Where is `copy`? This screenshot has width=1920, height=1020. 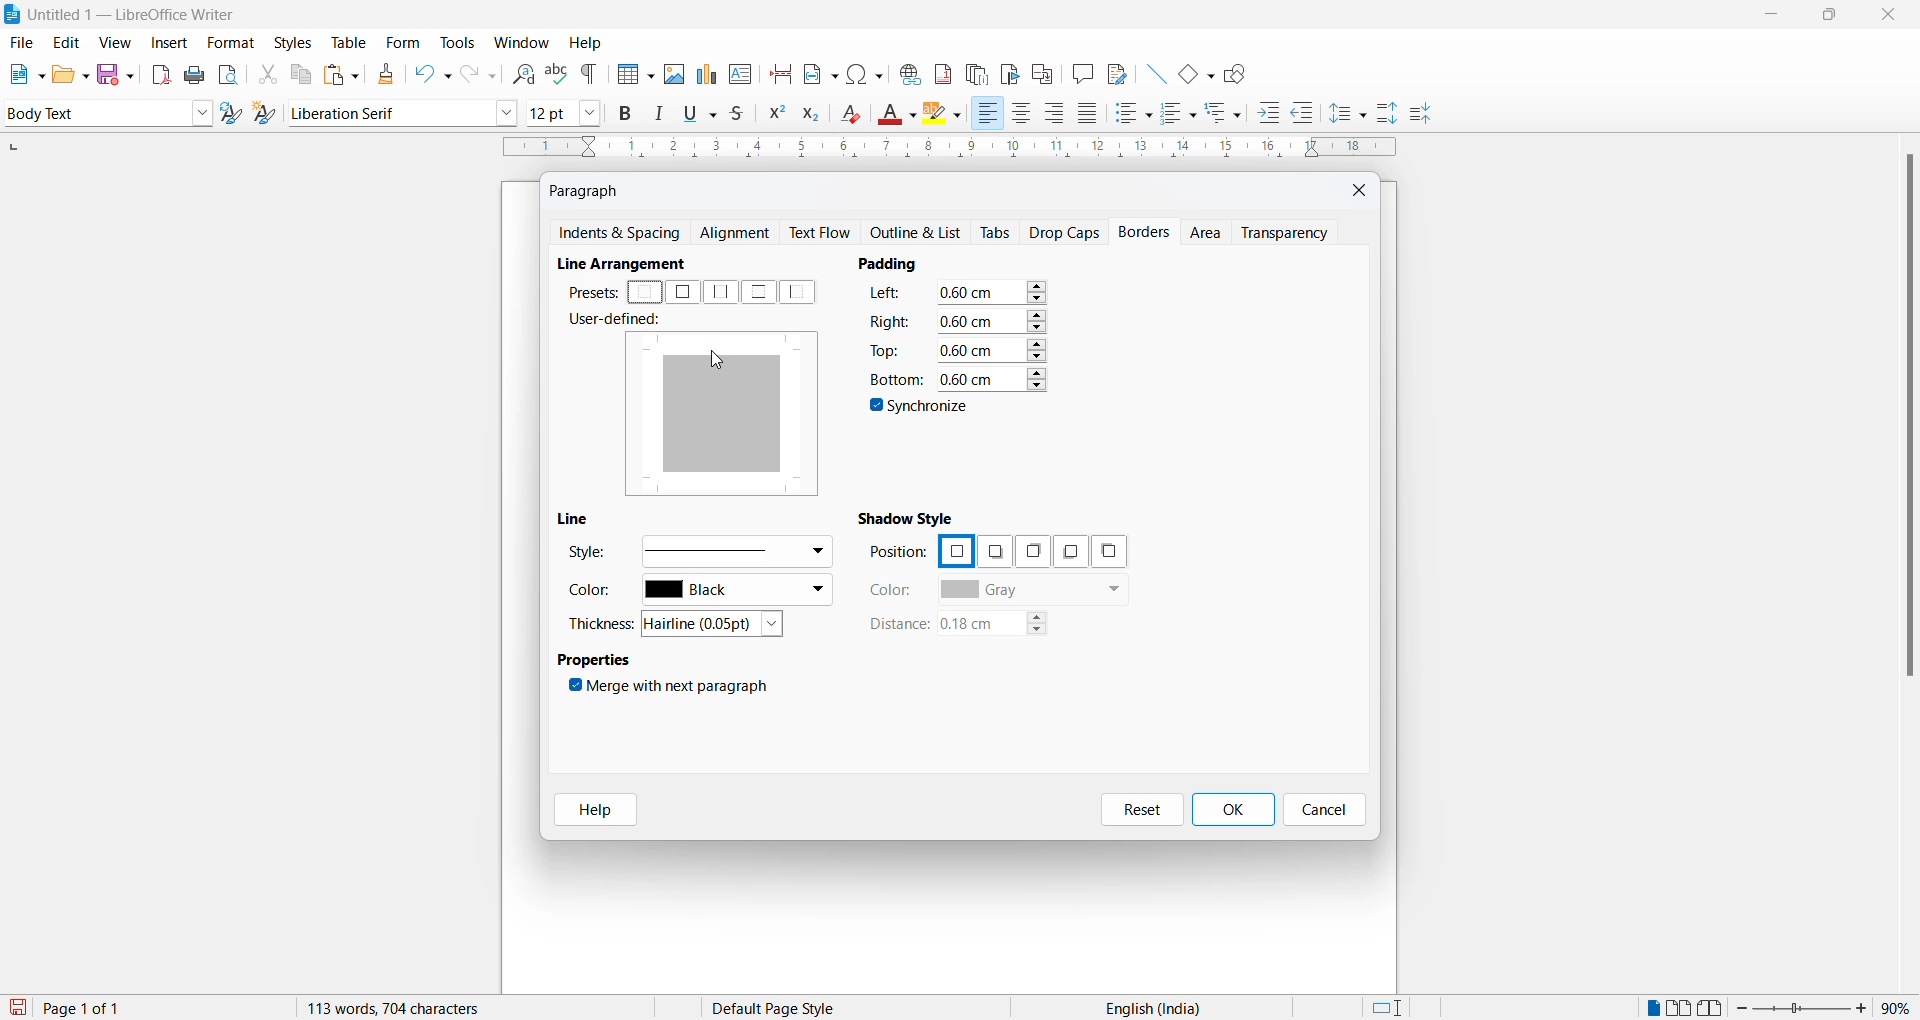 copy is located at coordinates (298, 74).